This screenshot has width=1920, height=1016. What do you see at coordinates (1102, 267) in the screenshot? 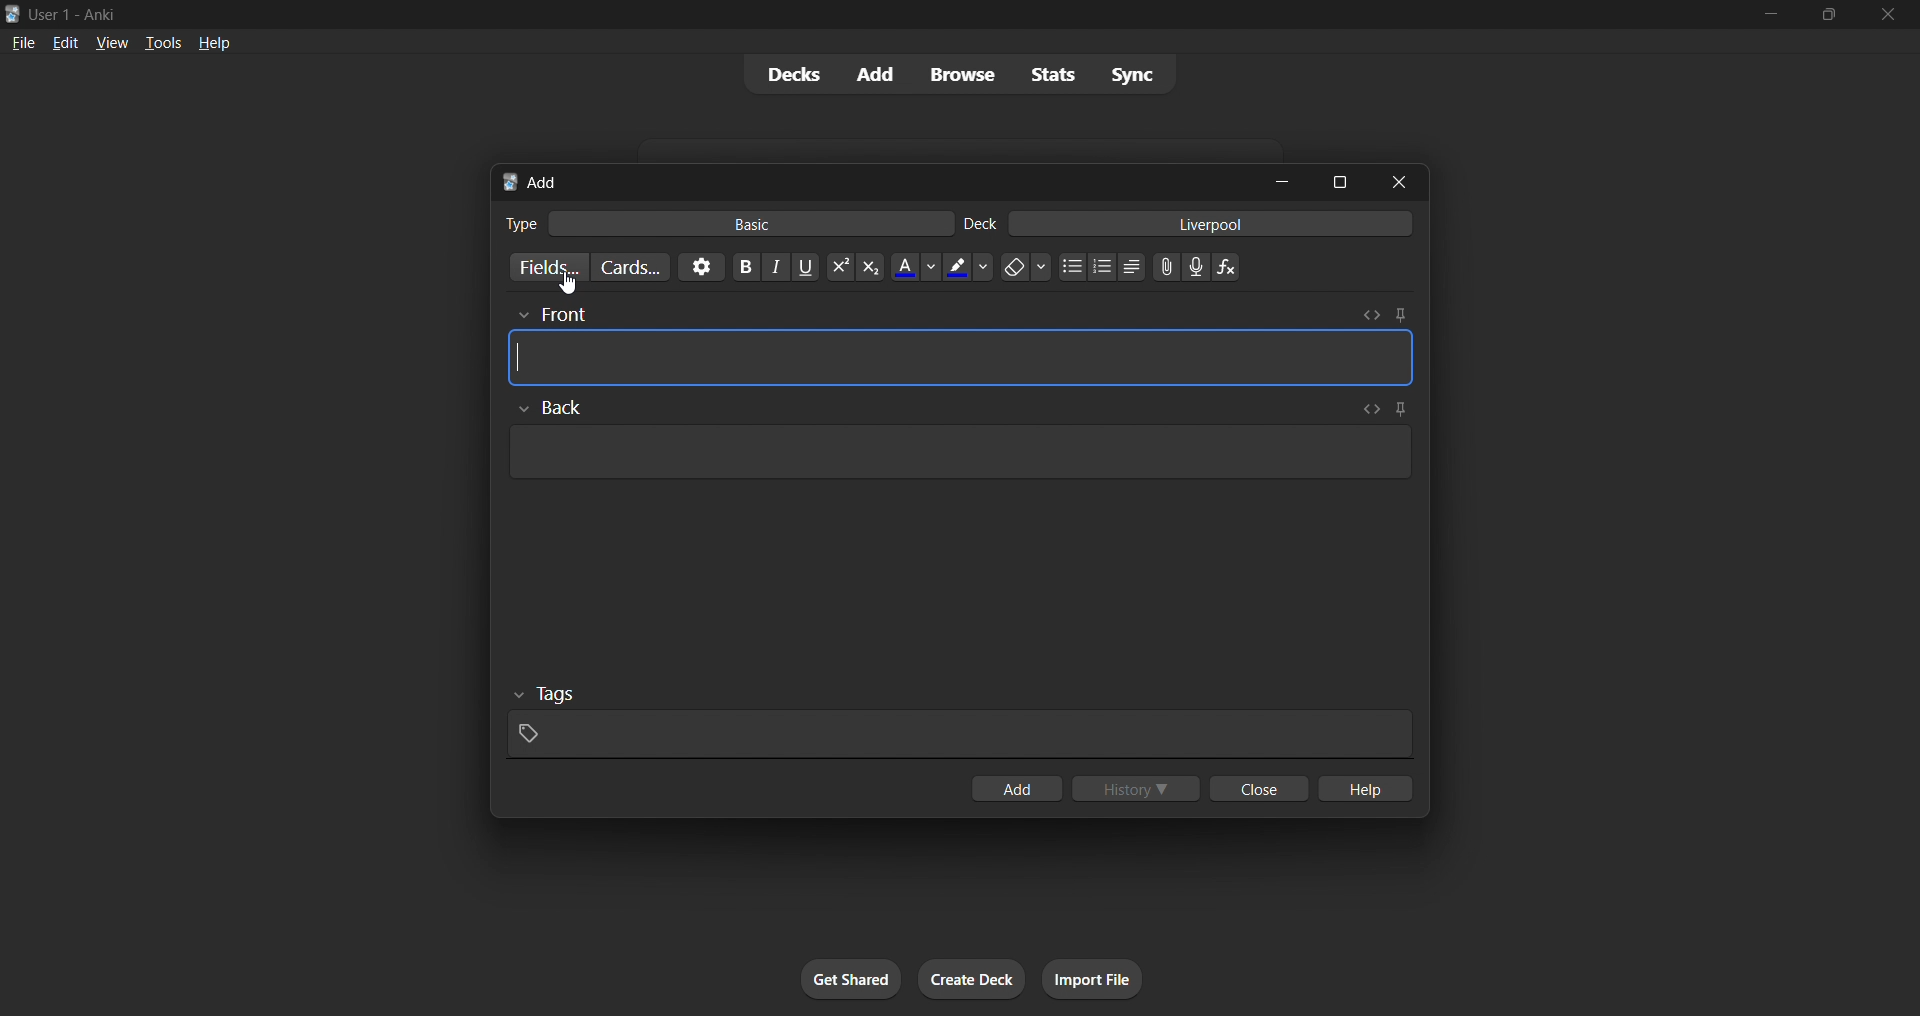
I see `Ordered list` at bounding box center [1102, 267].